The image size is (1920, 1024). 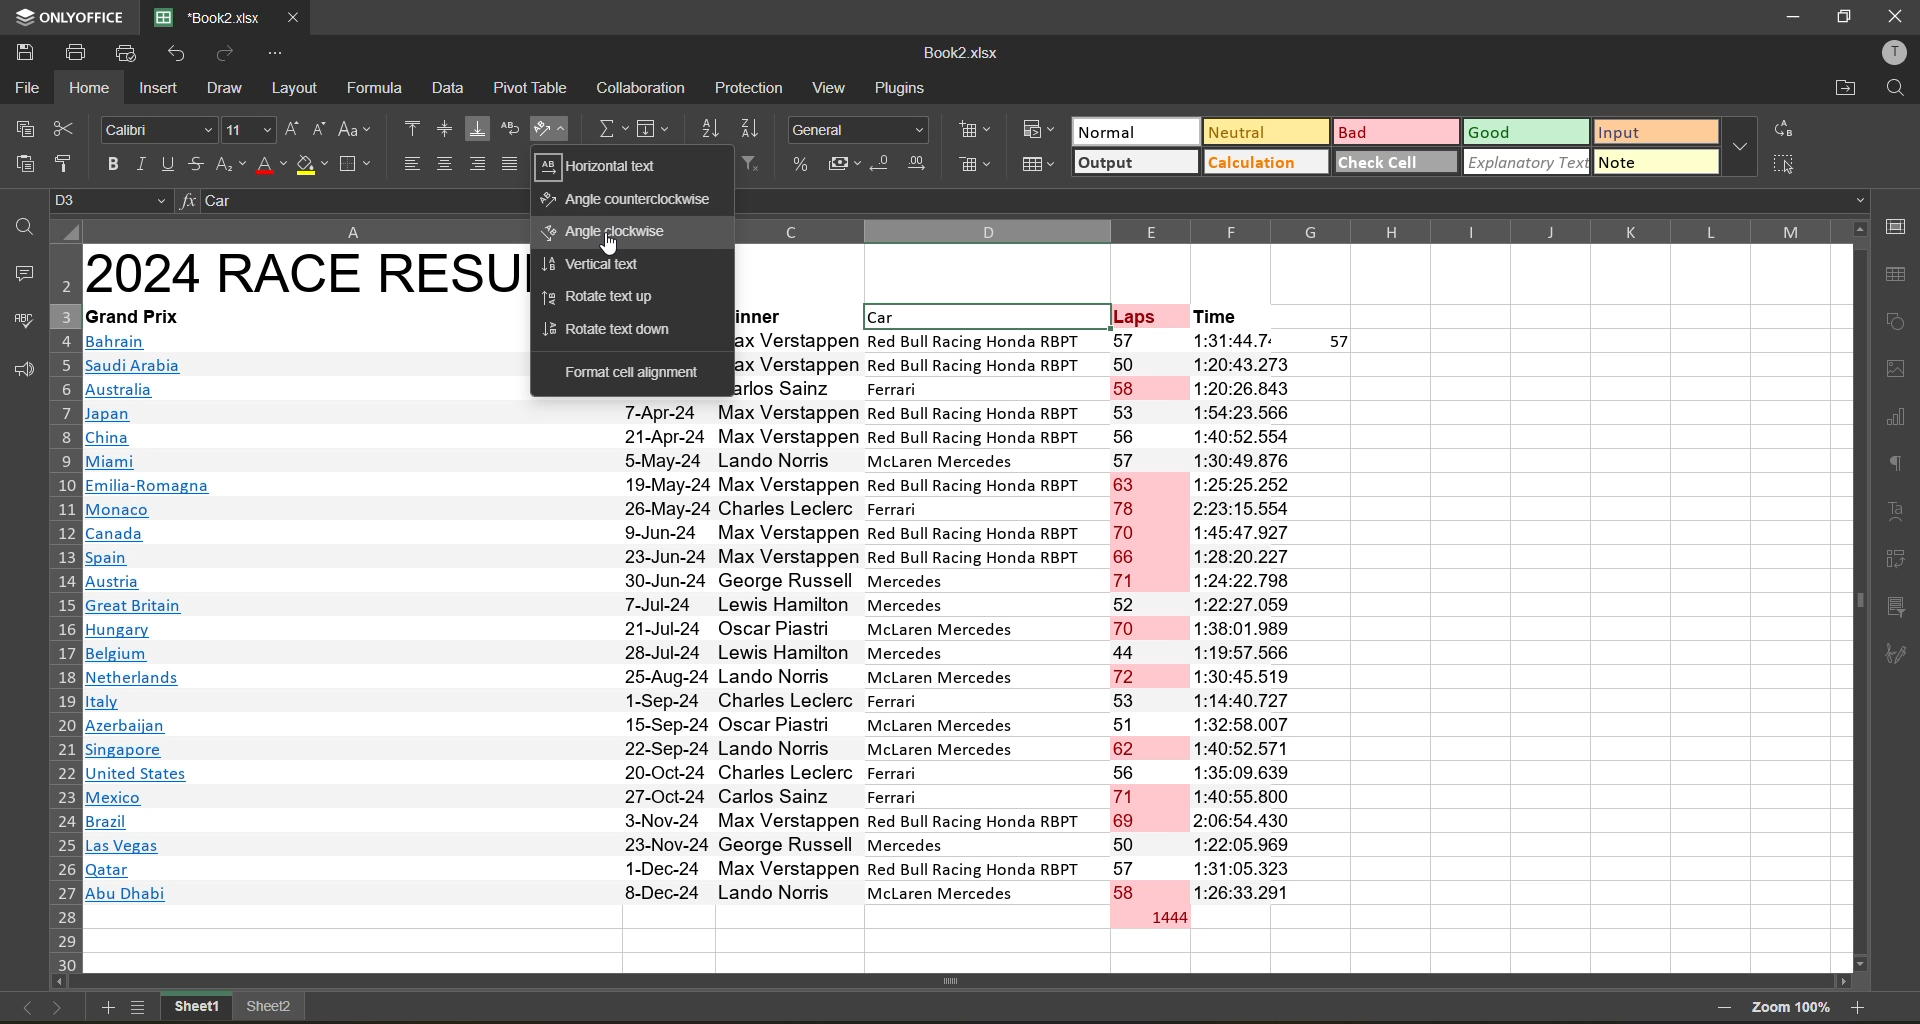 I want to click on calculation, so click(x=1267, y=163).